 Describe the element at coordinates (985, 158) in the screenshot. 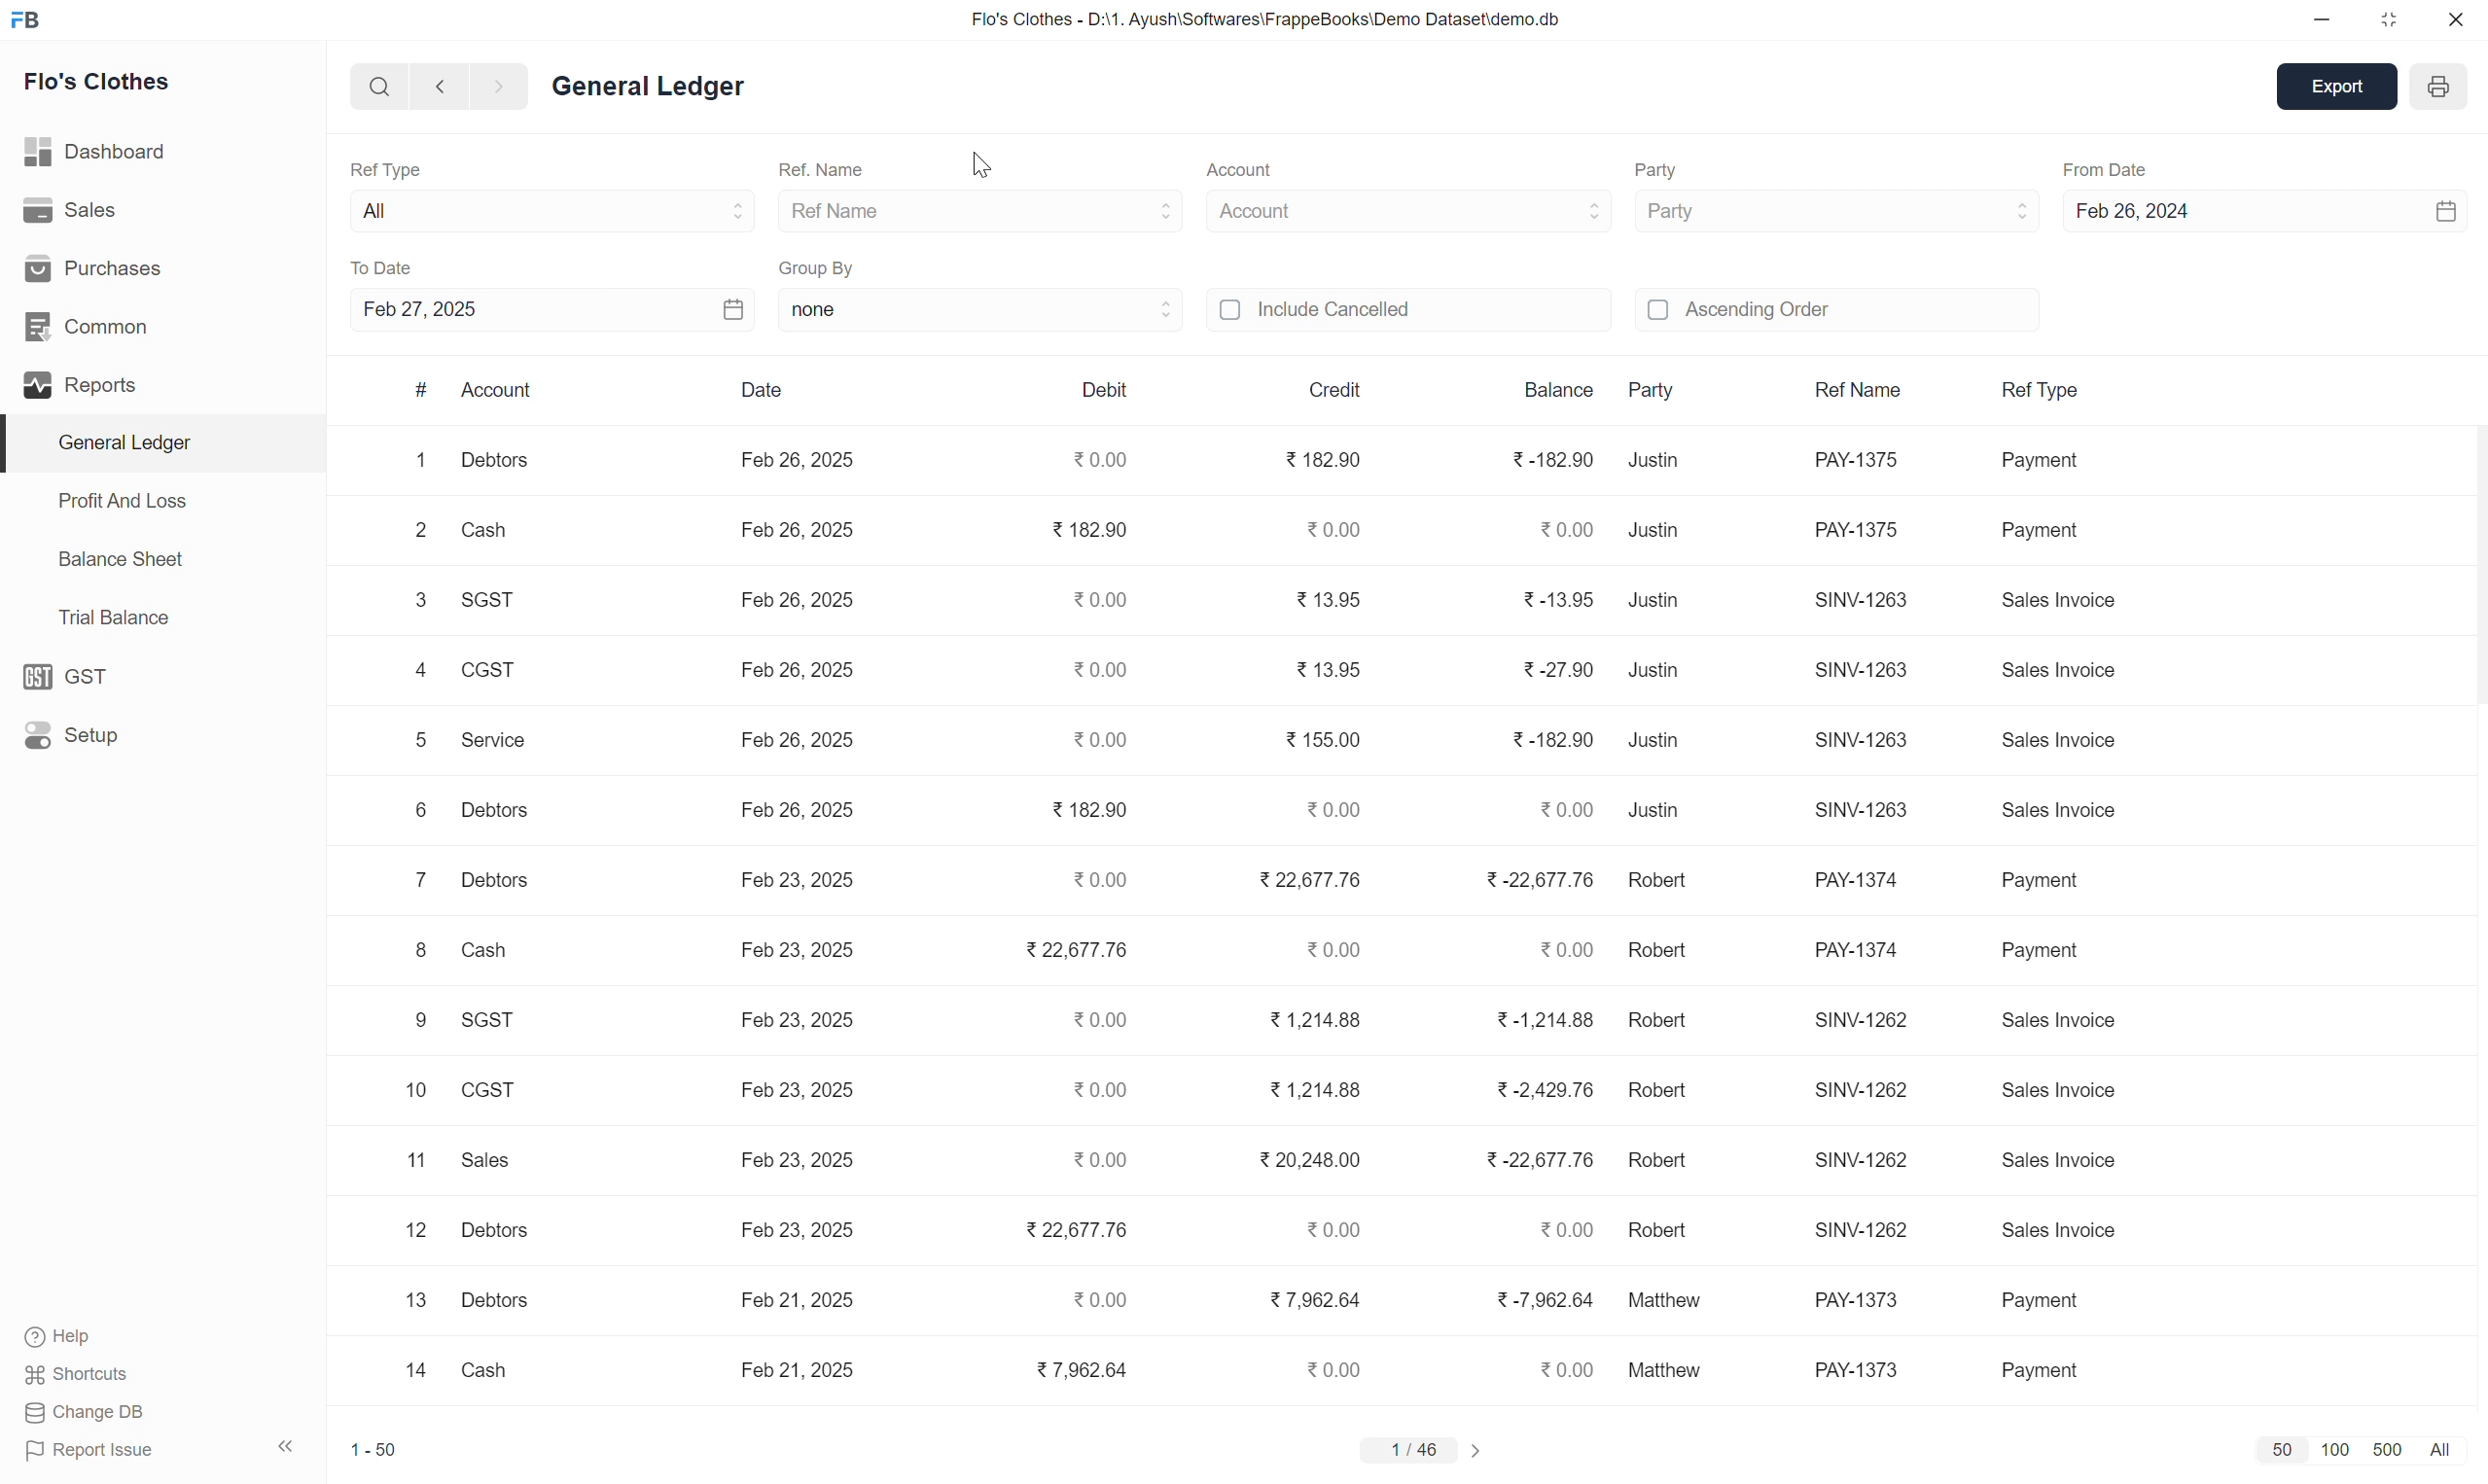

I see `mouse pointer` at that location.